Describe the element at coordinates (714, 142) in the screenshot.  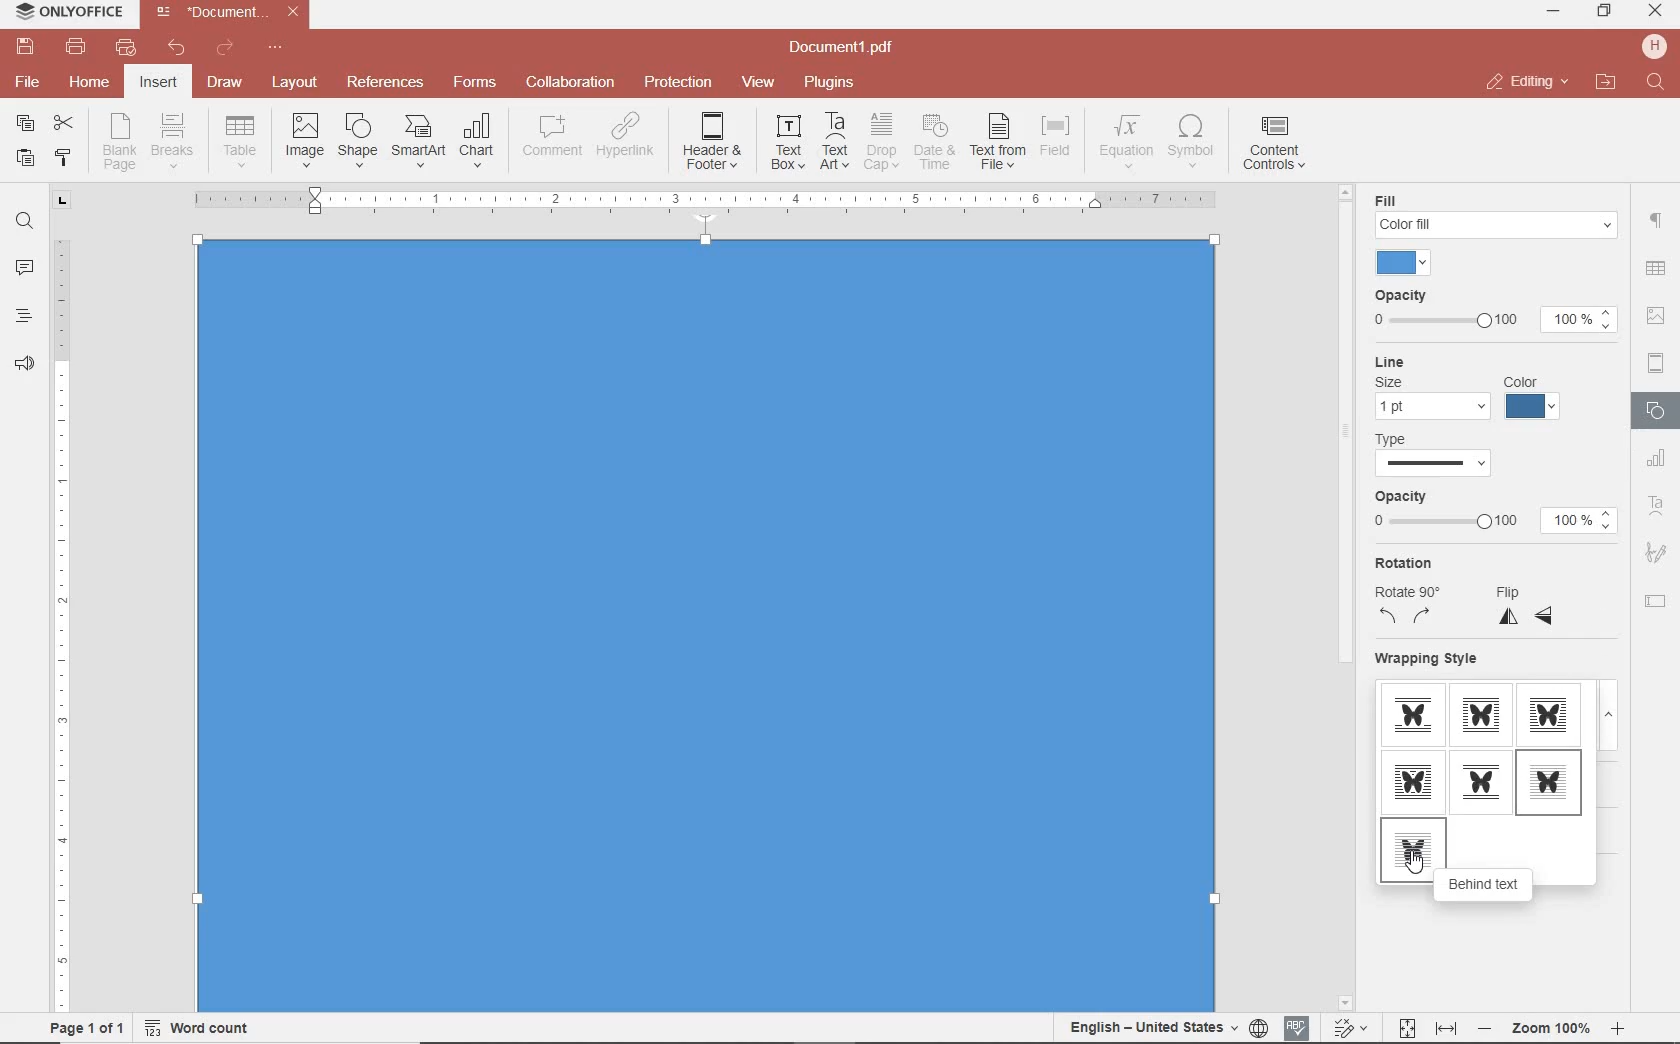
I see `EDIT HEADER OR FOOTER` at that location.